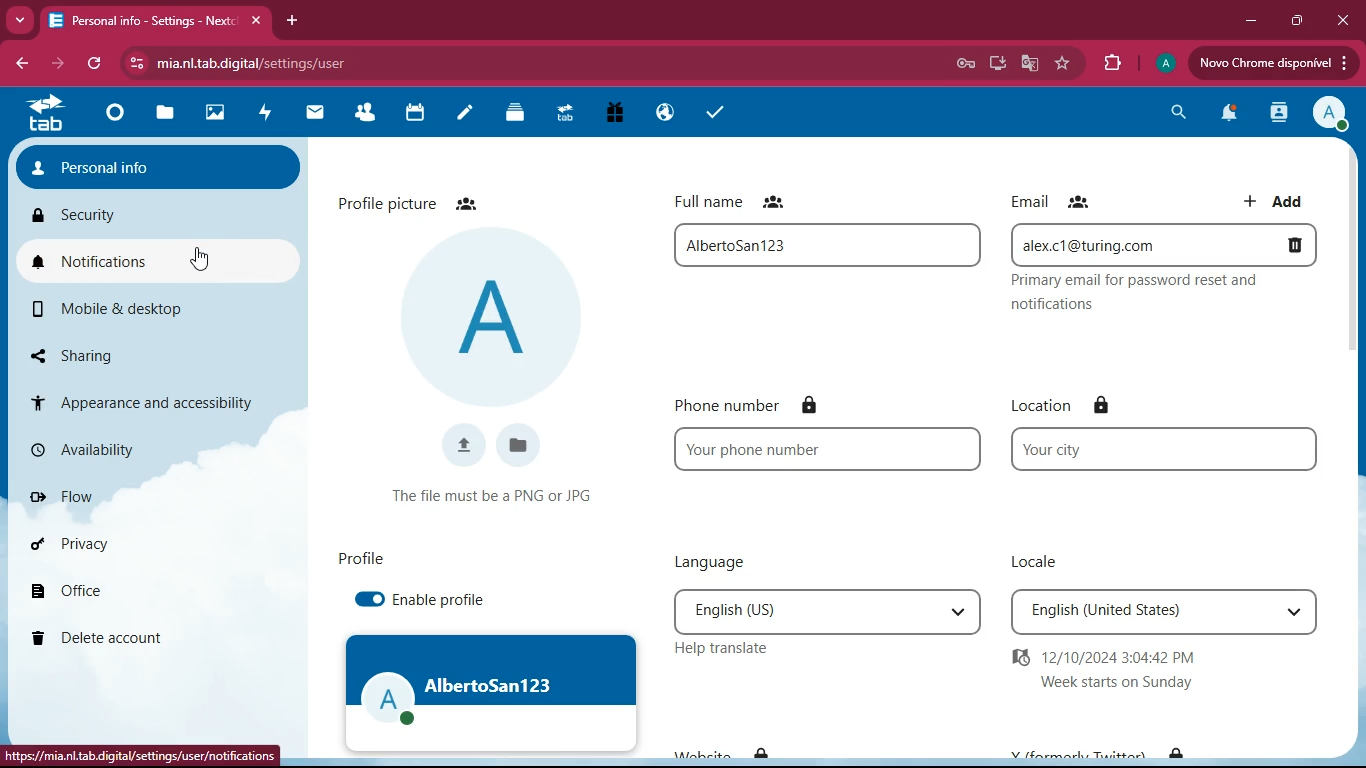 The width and height of the screenshot is (1366, 768). I want to click on location, so click(1165, 451).